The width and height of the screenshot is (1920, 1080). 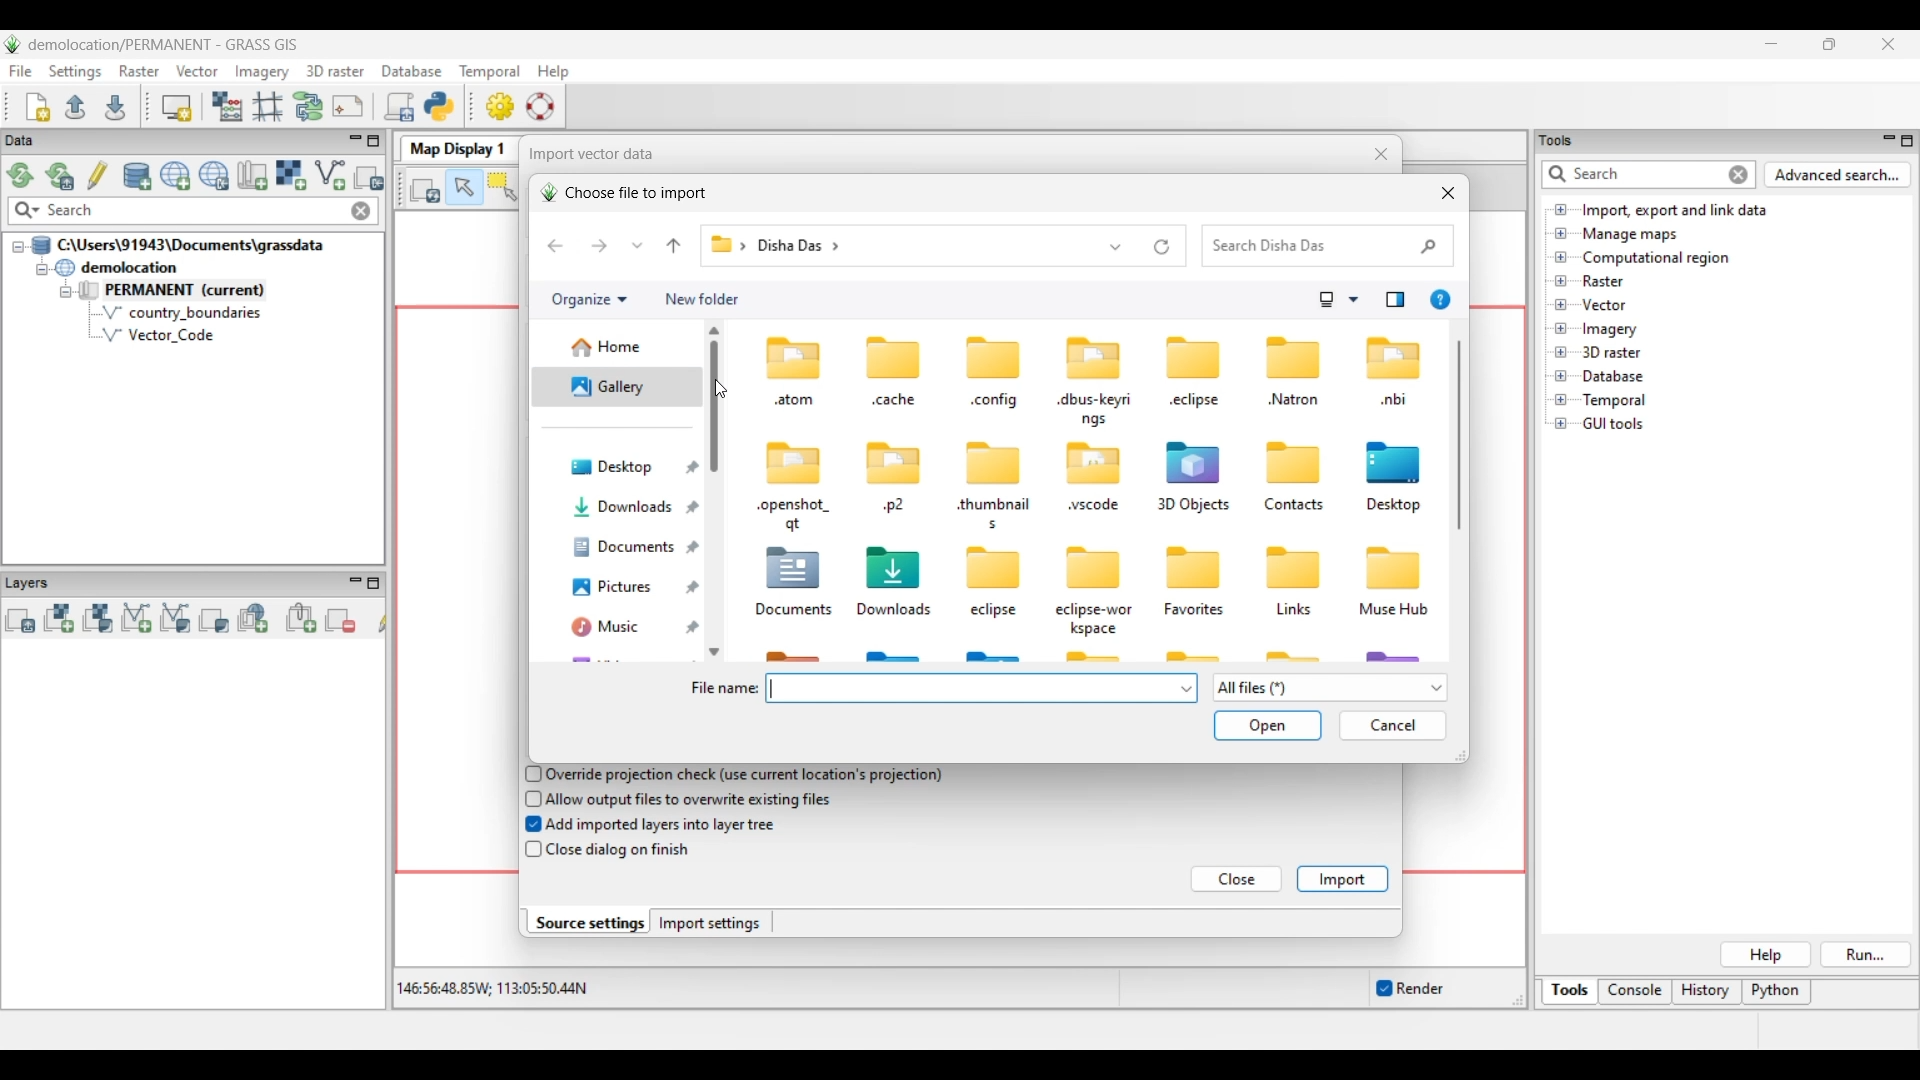 I want to click on Create new project (location) to current GRASS database, so click(x=176, y=176).